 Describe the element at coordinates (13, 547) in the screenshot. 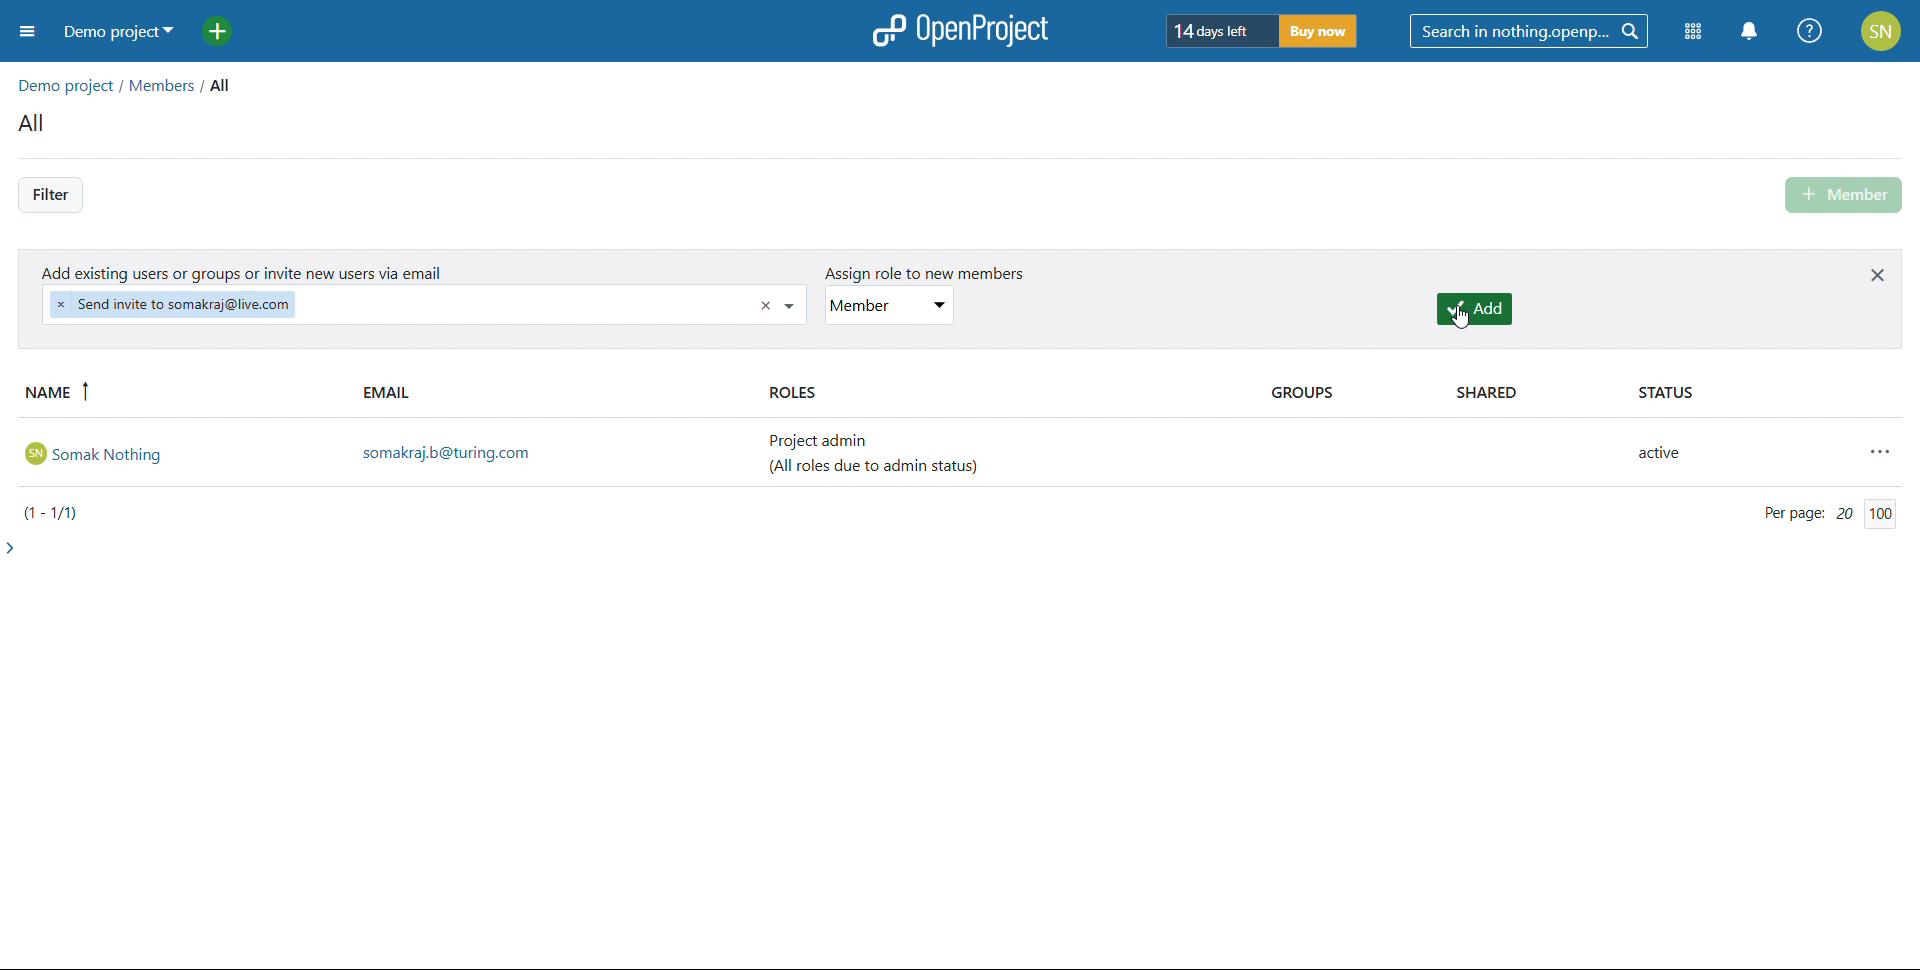

I see `expand side bar` at that location.